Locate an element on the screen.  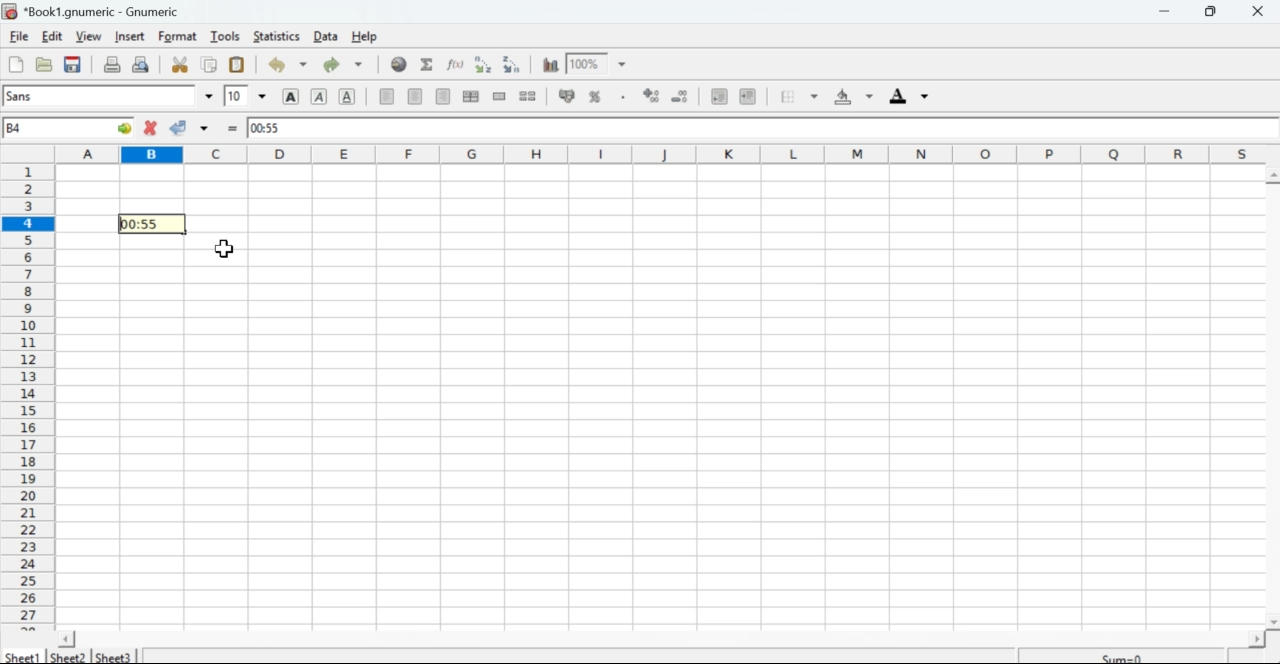
Align right is located at coordinates (443, 96).